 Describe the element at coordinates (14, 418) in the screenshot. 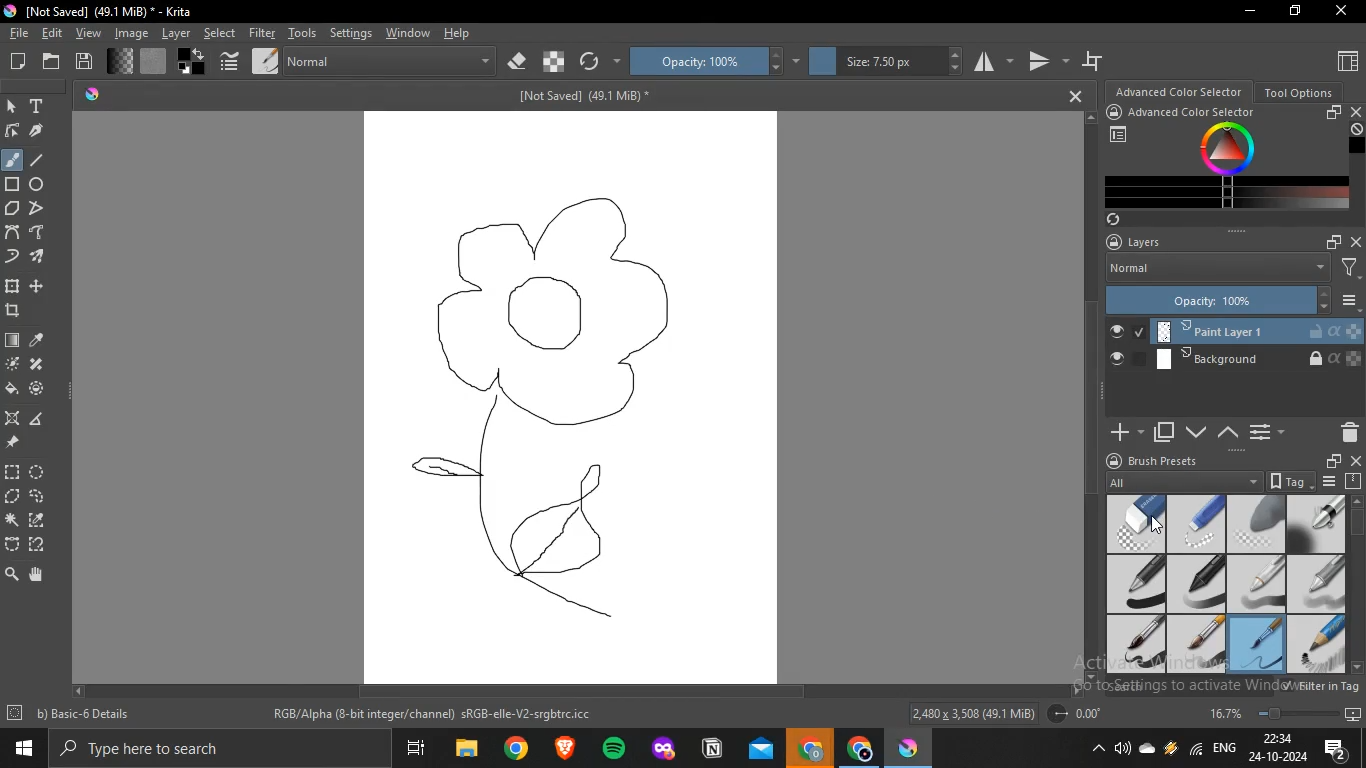

I see `assitant tool` at that location.